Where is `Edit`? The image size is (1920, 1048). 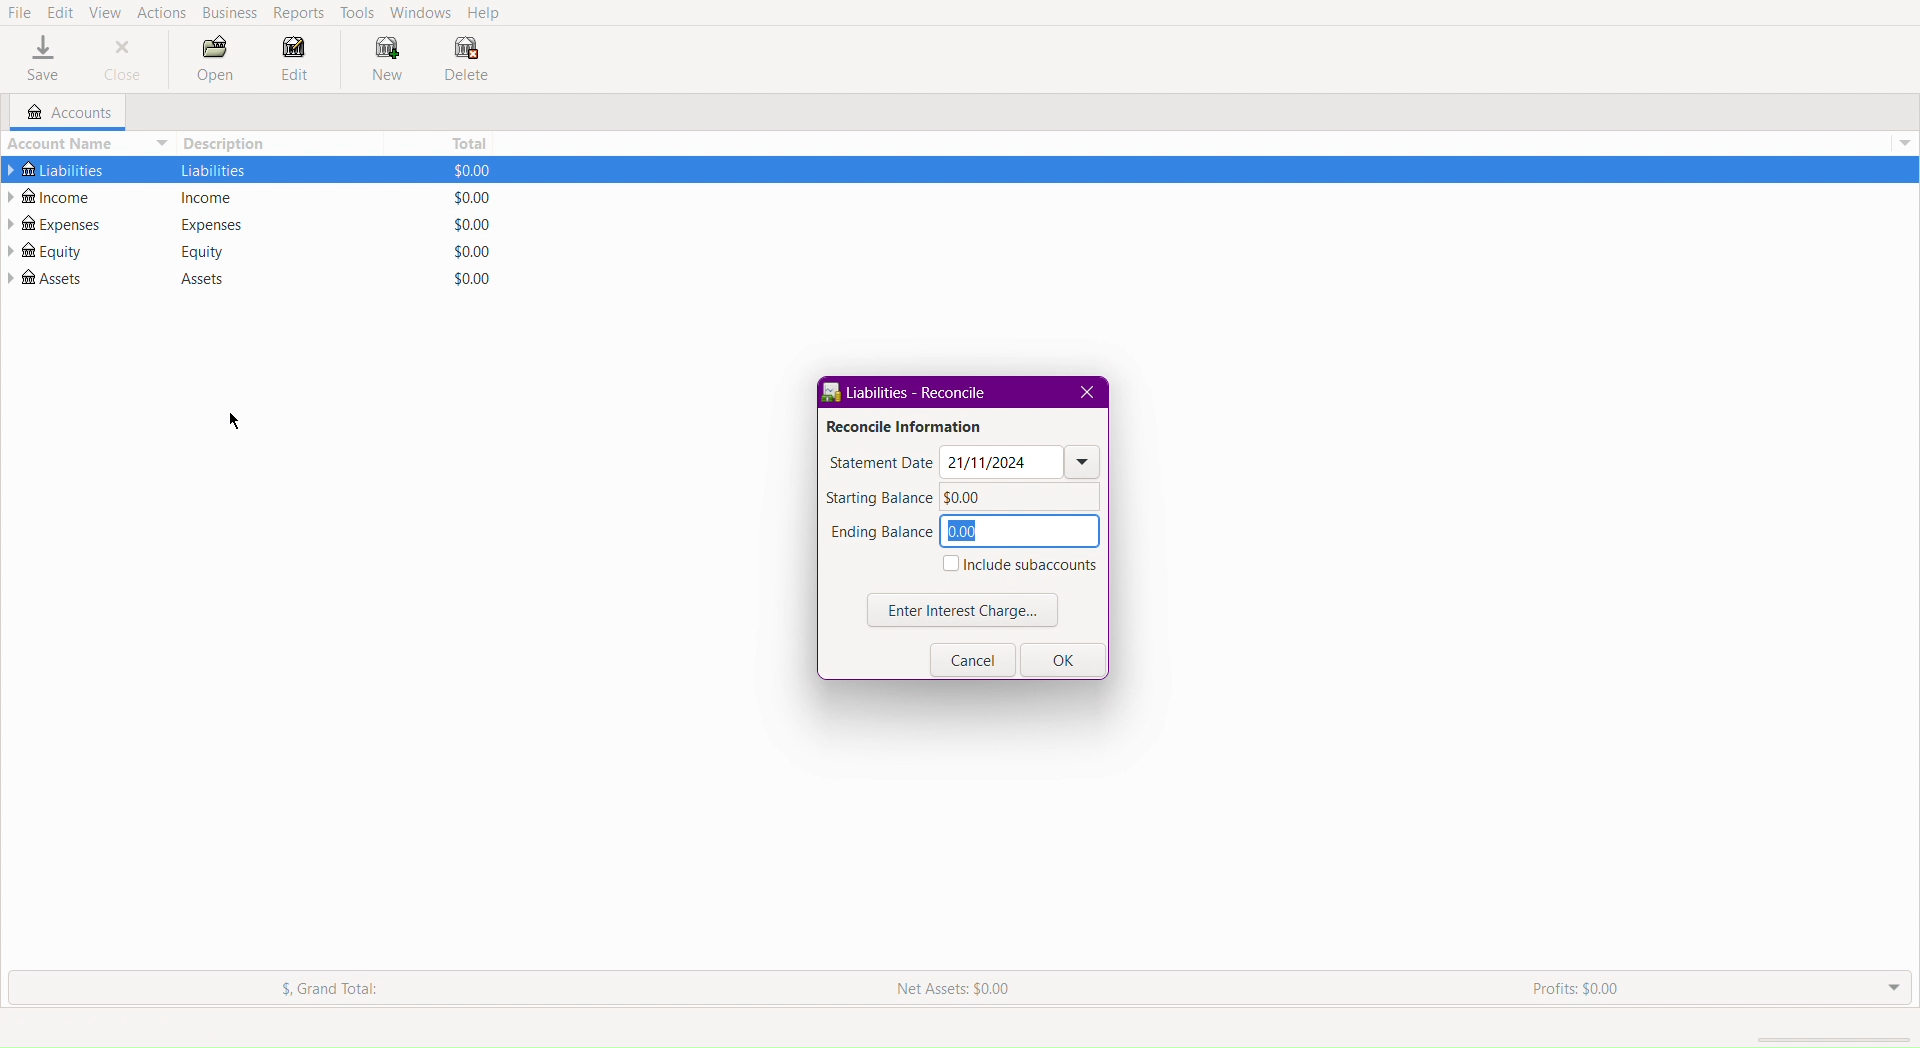 Edit is located at coordinates (62, 12).